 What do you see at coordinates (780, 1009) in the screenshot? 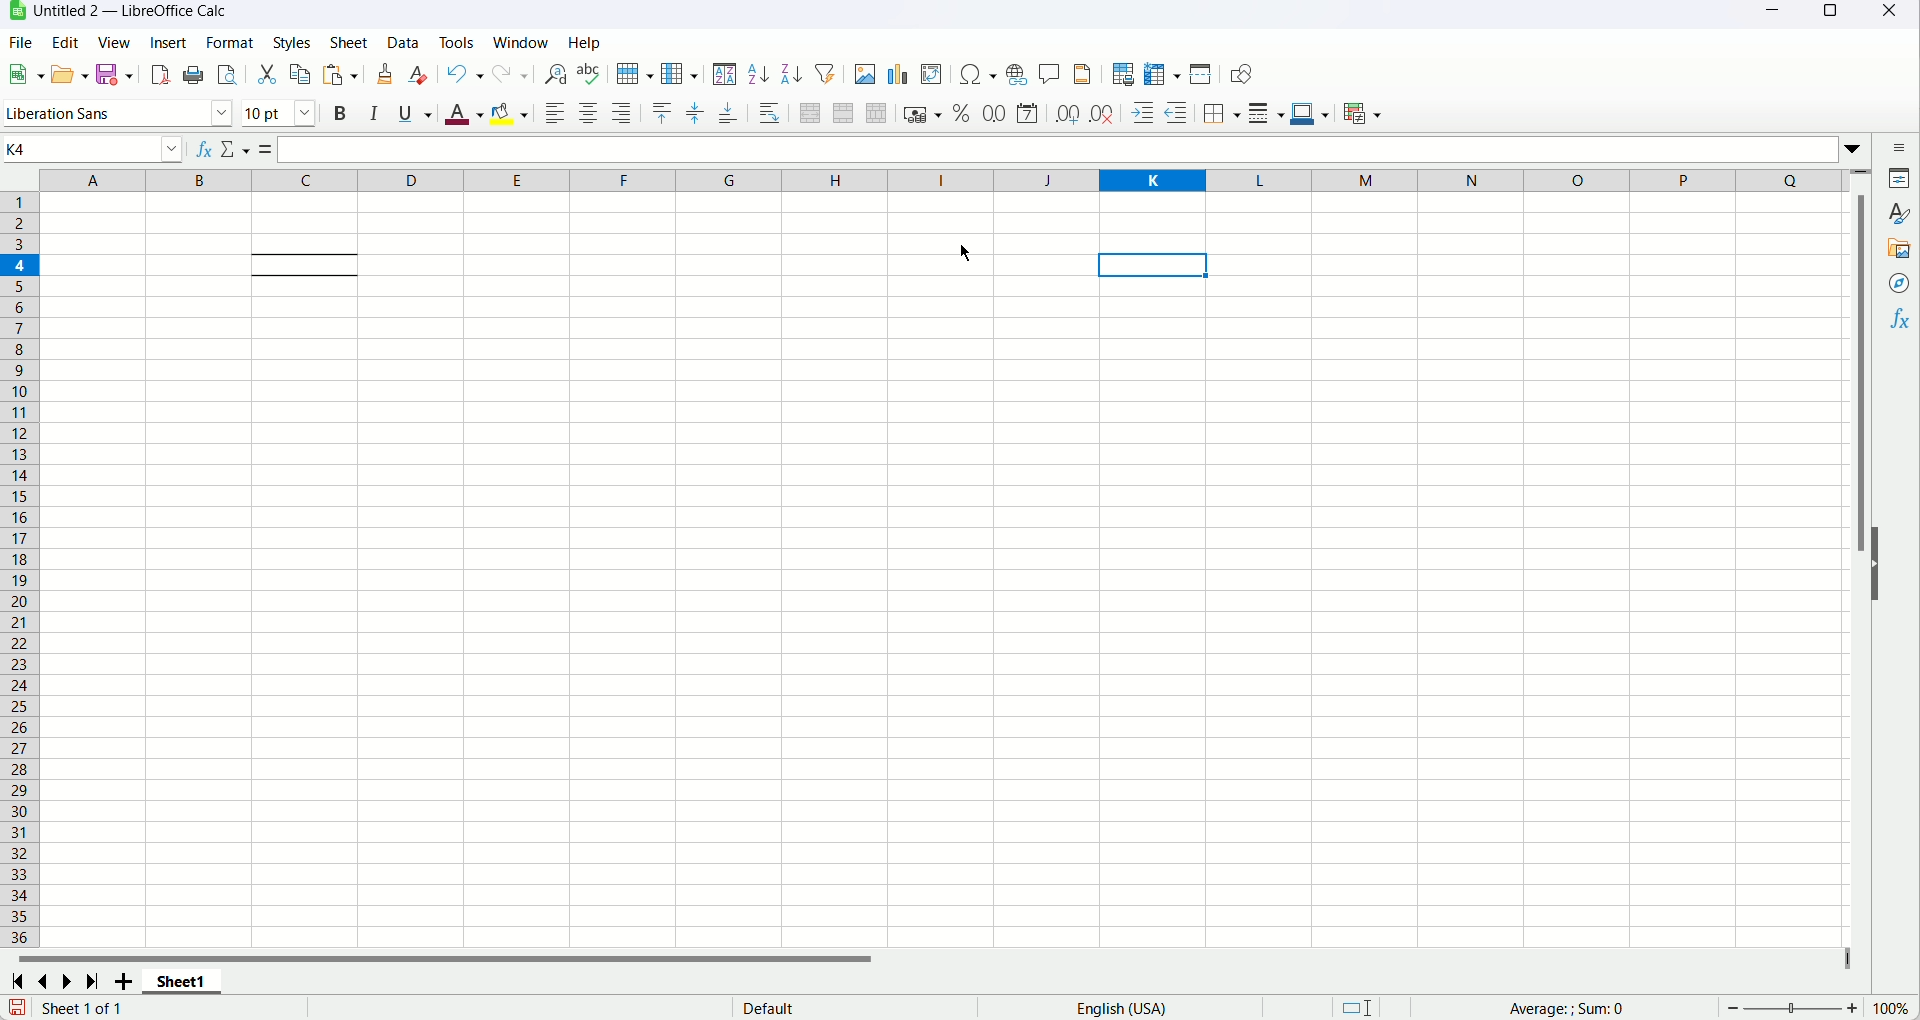
I see `text` at bounding box center [780, 1009].